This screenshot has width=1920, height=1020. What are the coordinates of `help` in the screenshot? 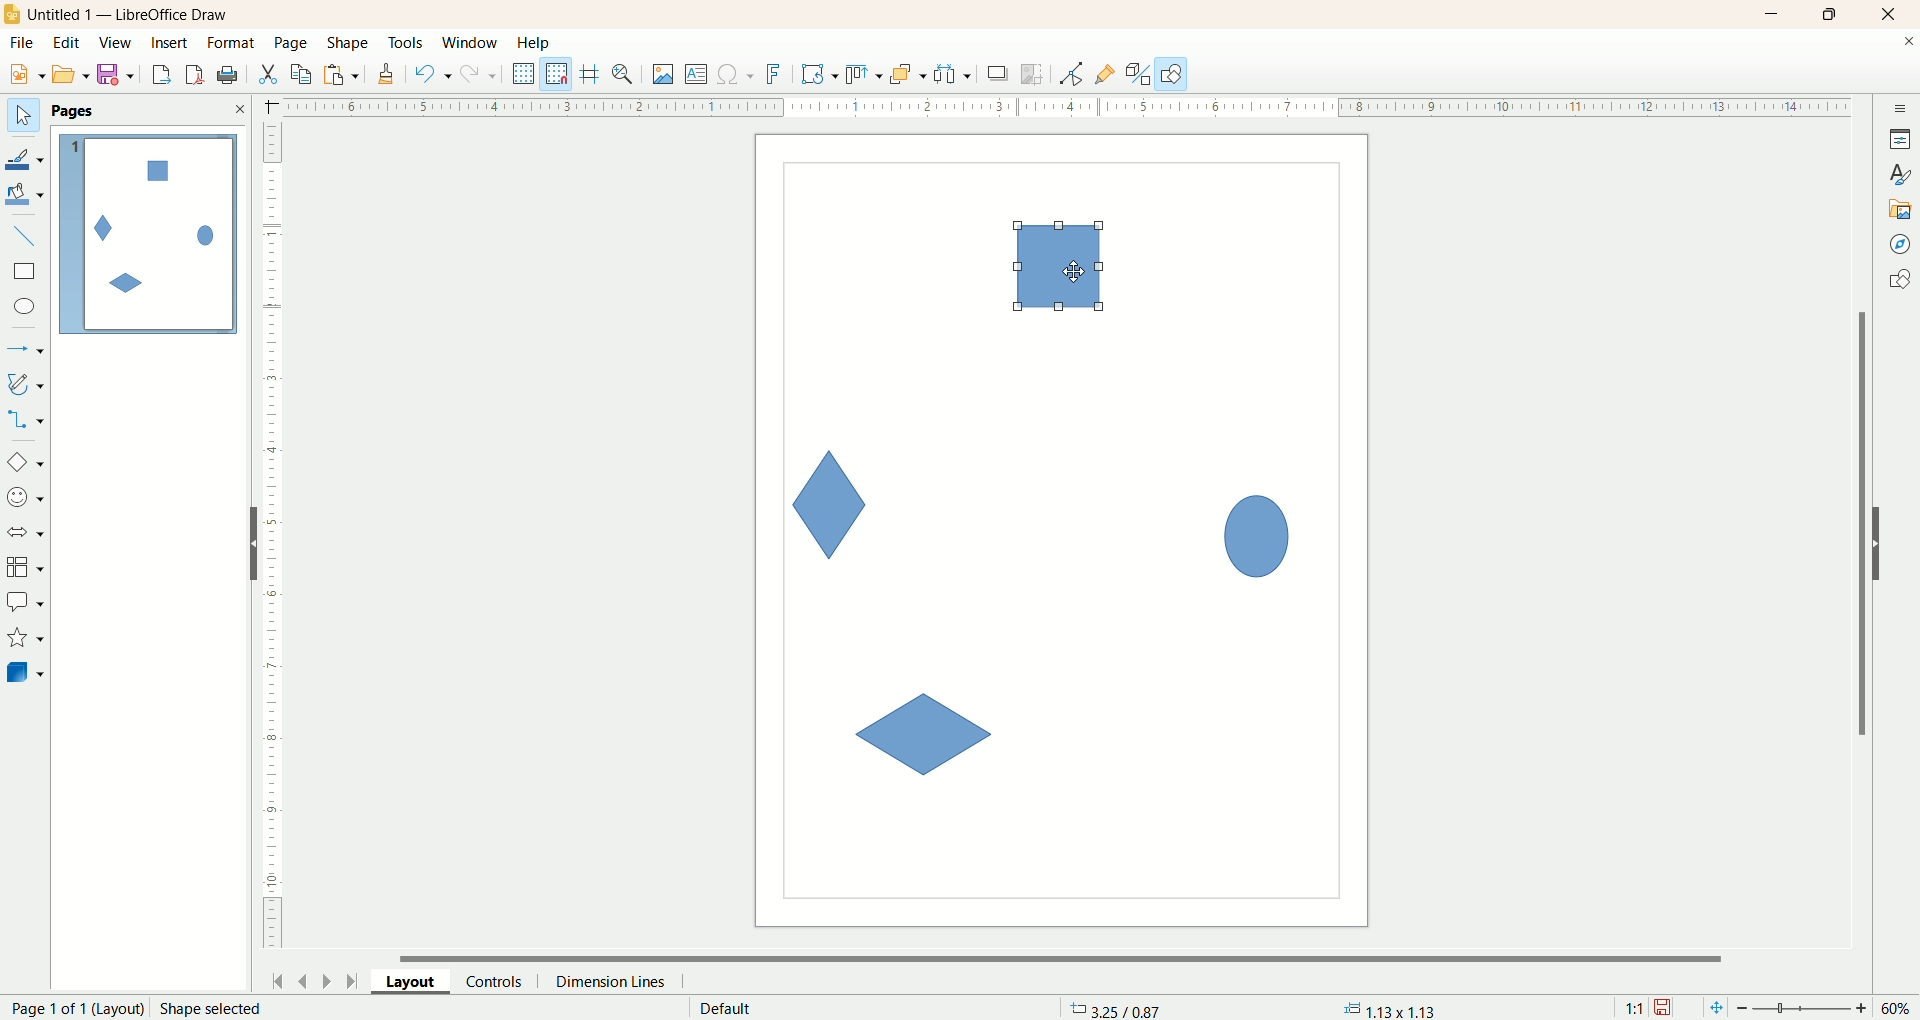 It's located at (535, 43).